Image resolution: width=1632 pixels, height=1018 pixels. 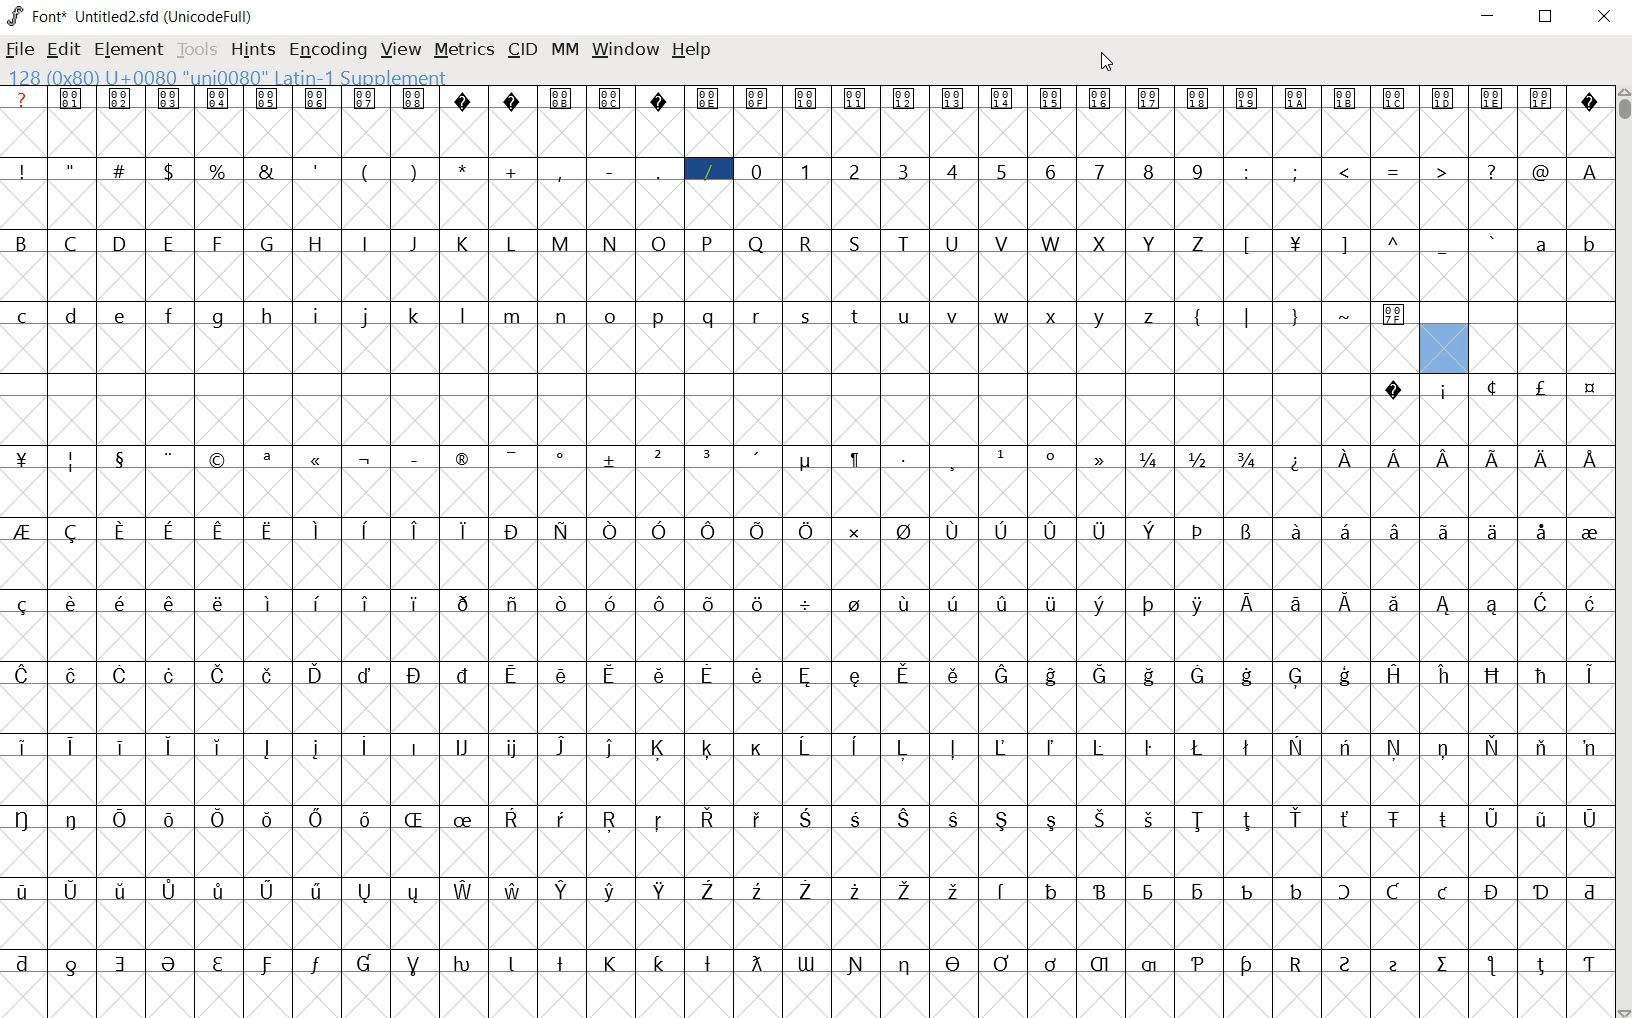 I want to click on glyph, so click(x=512, y=675).